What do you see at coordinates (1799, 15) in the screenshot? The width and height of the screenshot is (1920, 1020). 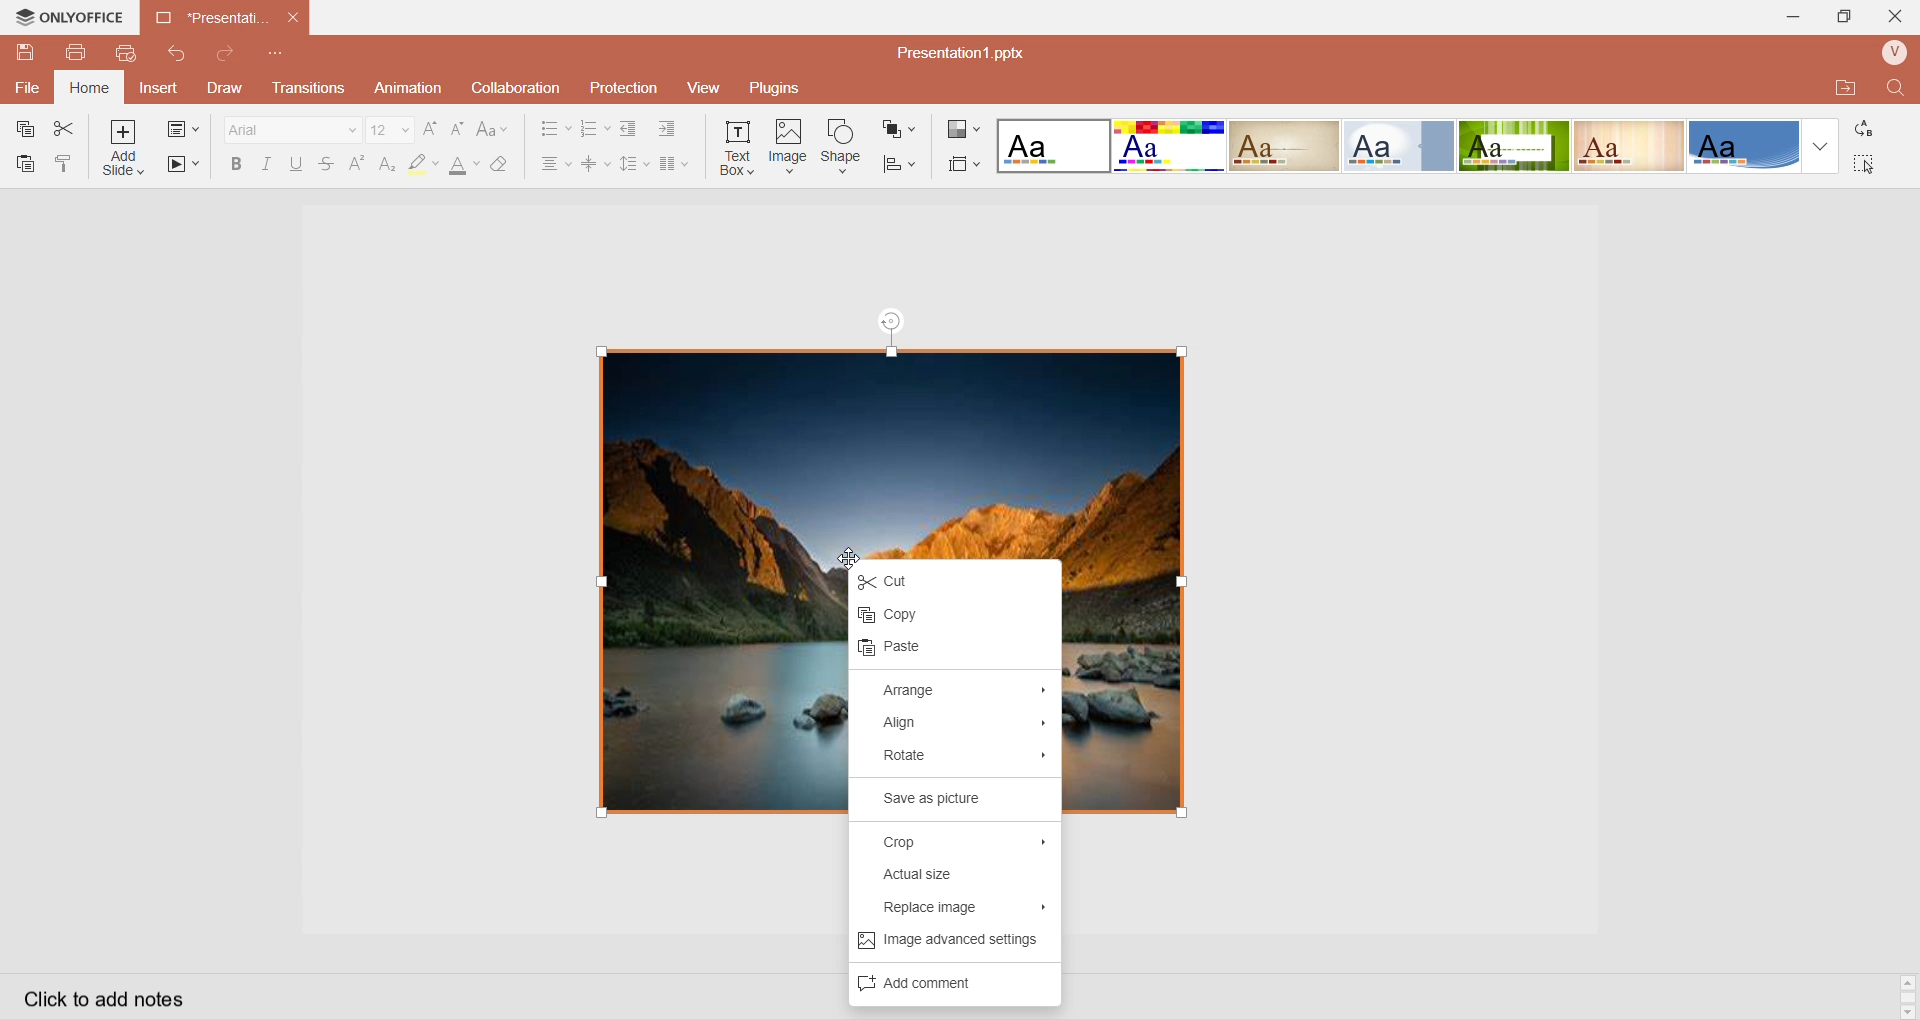 I see `Minimize` at bounding box center [1799, 15].